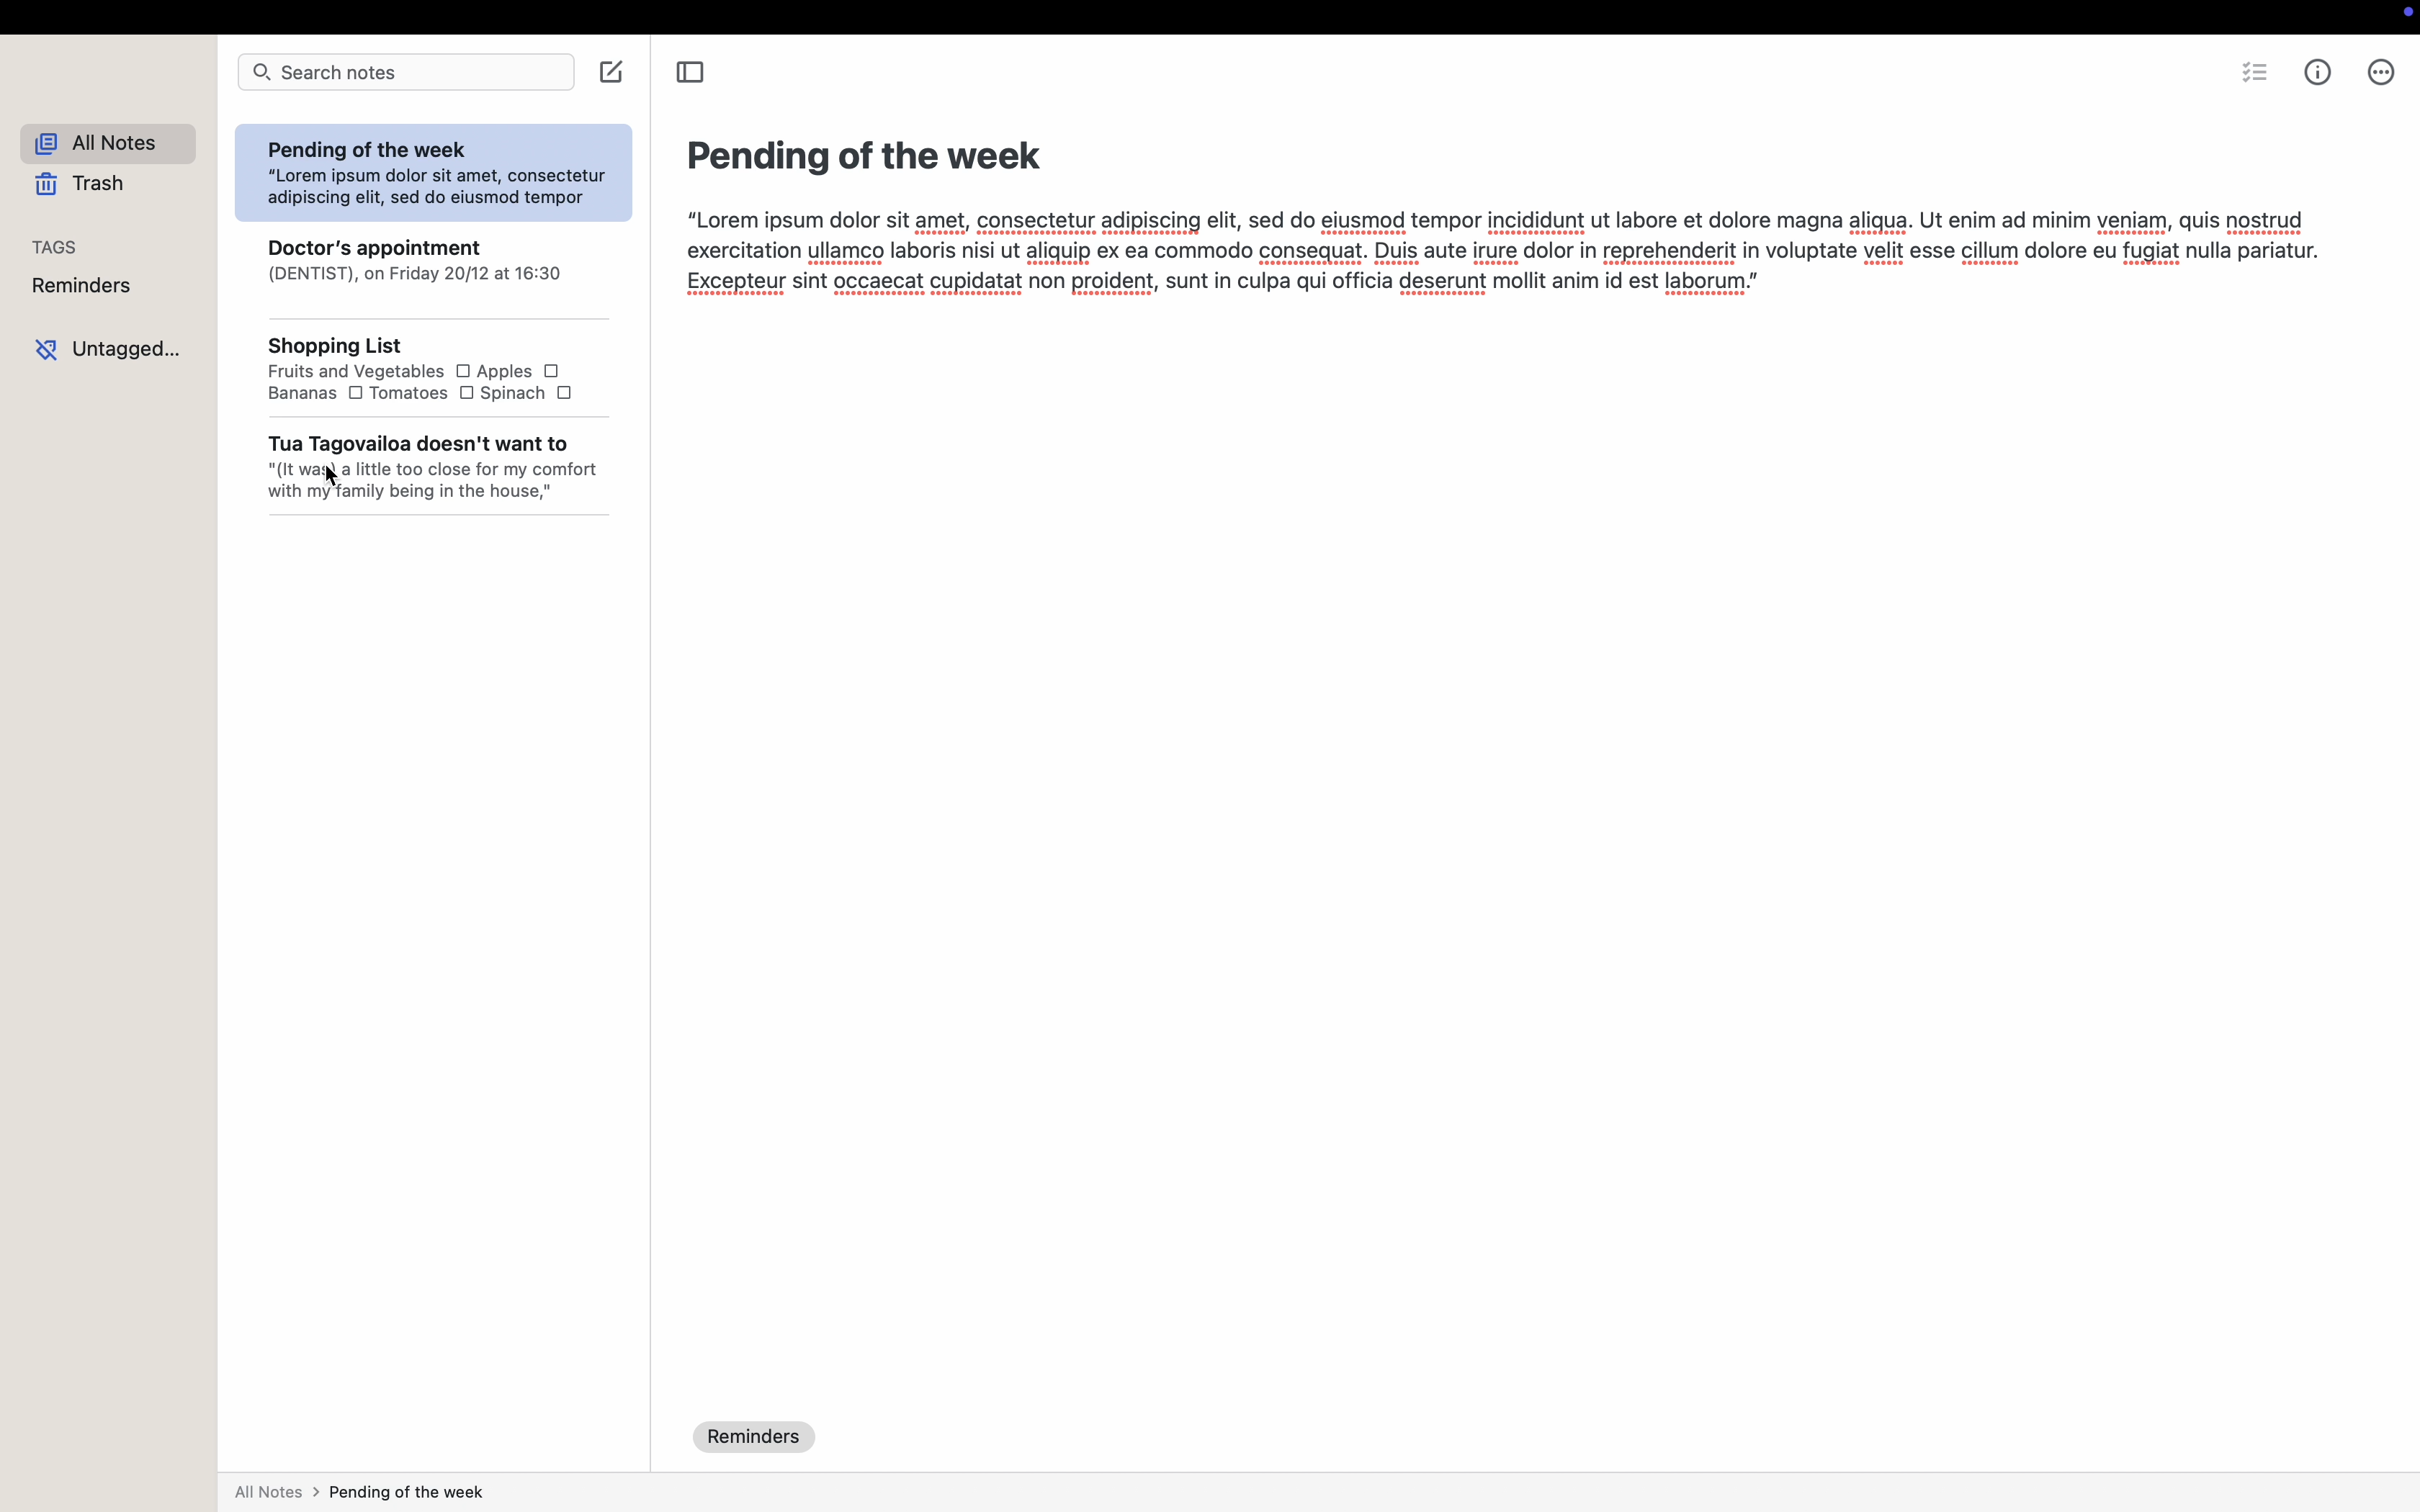 This screenshot has height=1512, width=2420. Describe the element at coordinates (1501, 259) in the screenshot. I see `“Lorem ipsum dolor sit amet, consectetur adipiscing elit, sed do eiusmod tempor incididunt ut labore et dolore magna aligua. Ut enim ad minim veniam, quis nostrud
exercitation ullamco laboris nisi ut aliquip ex ea commodo consequat. Duis aute irure dolor in reprehenderit in voluptate velit esse cillum dolore eu fugiat nulla pariatur.
Excepteur sint occaecat cupidatat non proident, sunt in culpa qui officia deserunt mollit anim id est laborum."` at that location.